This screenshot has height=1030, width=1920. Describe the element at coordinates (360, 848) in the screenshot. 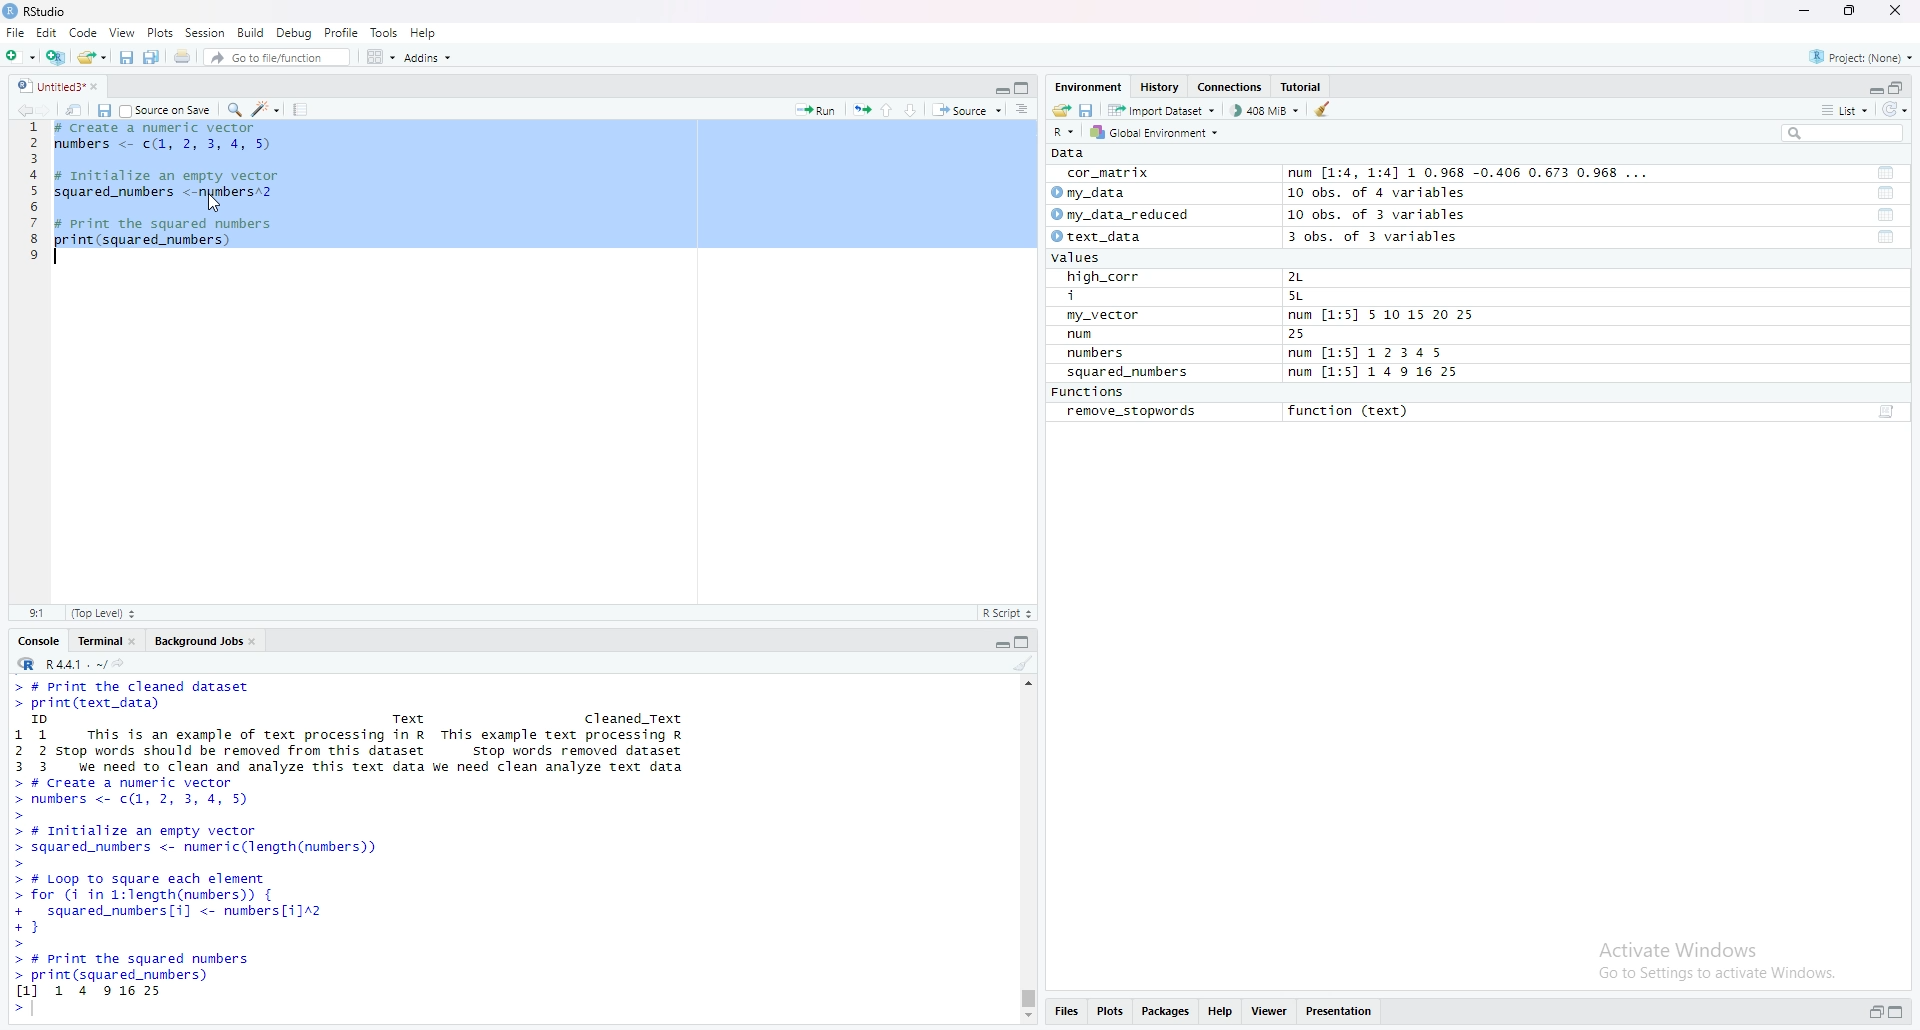

I see `> # print the cleaned dataset> print(text_data)™ Text Cleaned_Text11 This is an example of text processing in R This example text processing R2 2 stop words should be removed from this dataset stop words removed dataset3 3 ve need to clean and analyze this text data We need clean analyze text data> # Create a numeric vector> numbers <- c(1, 2, 3, 4, 5)> # Initialize an empty vector> squared_numbers <- numer ic(length(numbers))> # Loop To square each element> for (i in 1:length(numbers)) {+ squared_numbers[i] <- nunbers[i12+}> # print the squared numbers> print(squared_numbers)1] 1 4 9 16 25 >` at that location.